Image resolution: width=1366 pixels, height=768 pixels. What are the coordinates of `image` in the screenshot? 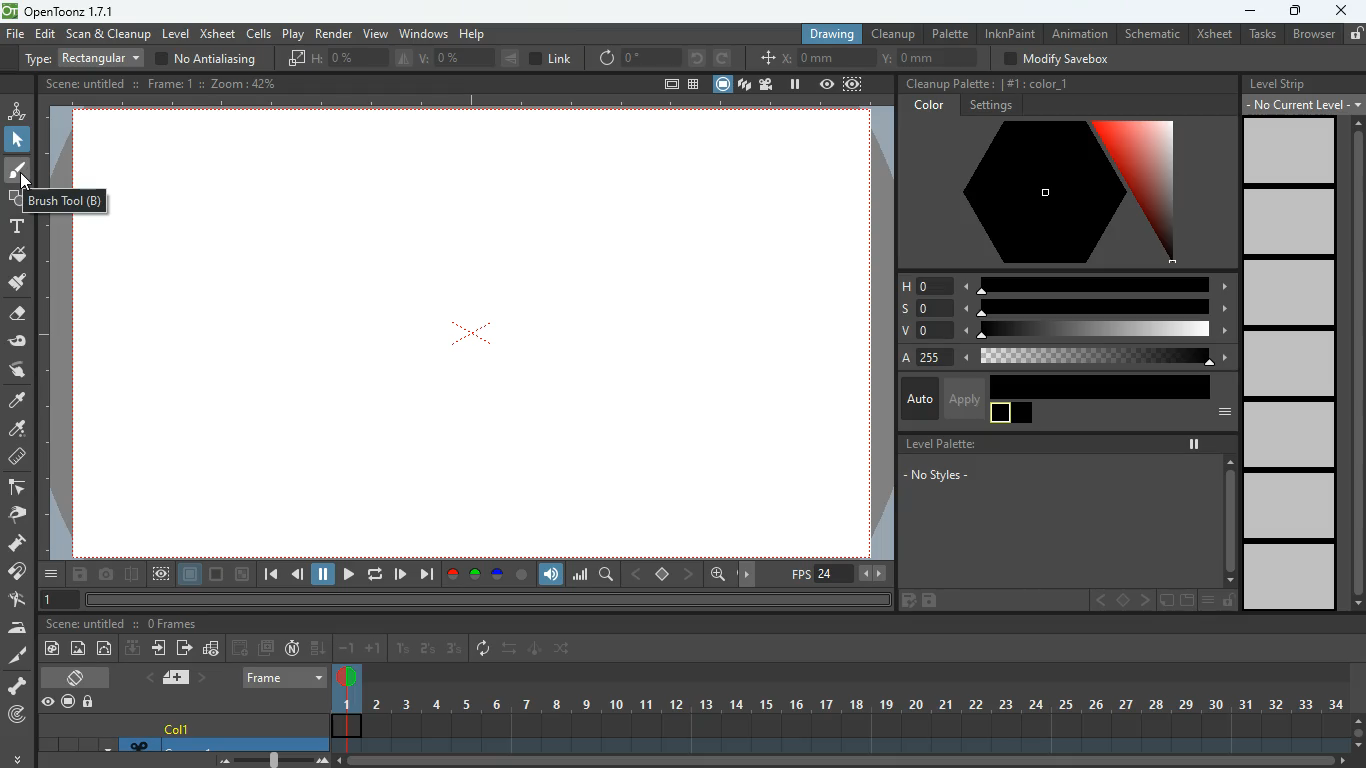 It's located at (79, 649).